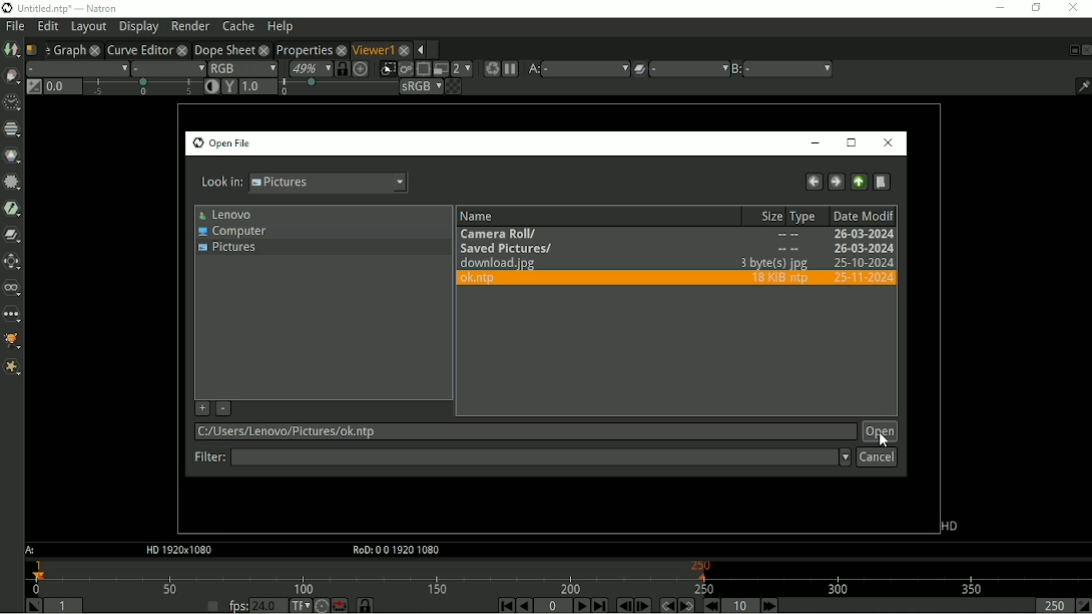 This screenshot has width=1092, height=614. I want to click on Playback out point, so click(1052, 605).